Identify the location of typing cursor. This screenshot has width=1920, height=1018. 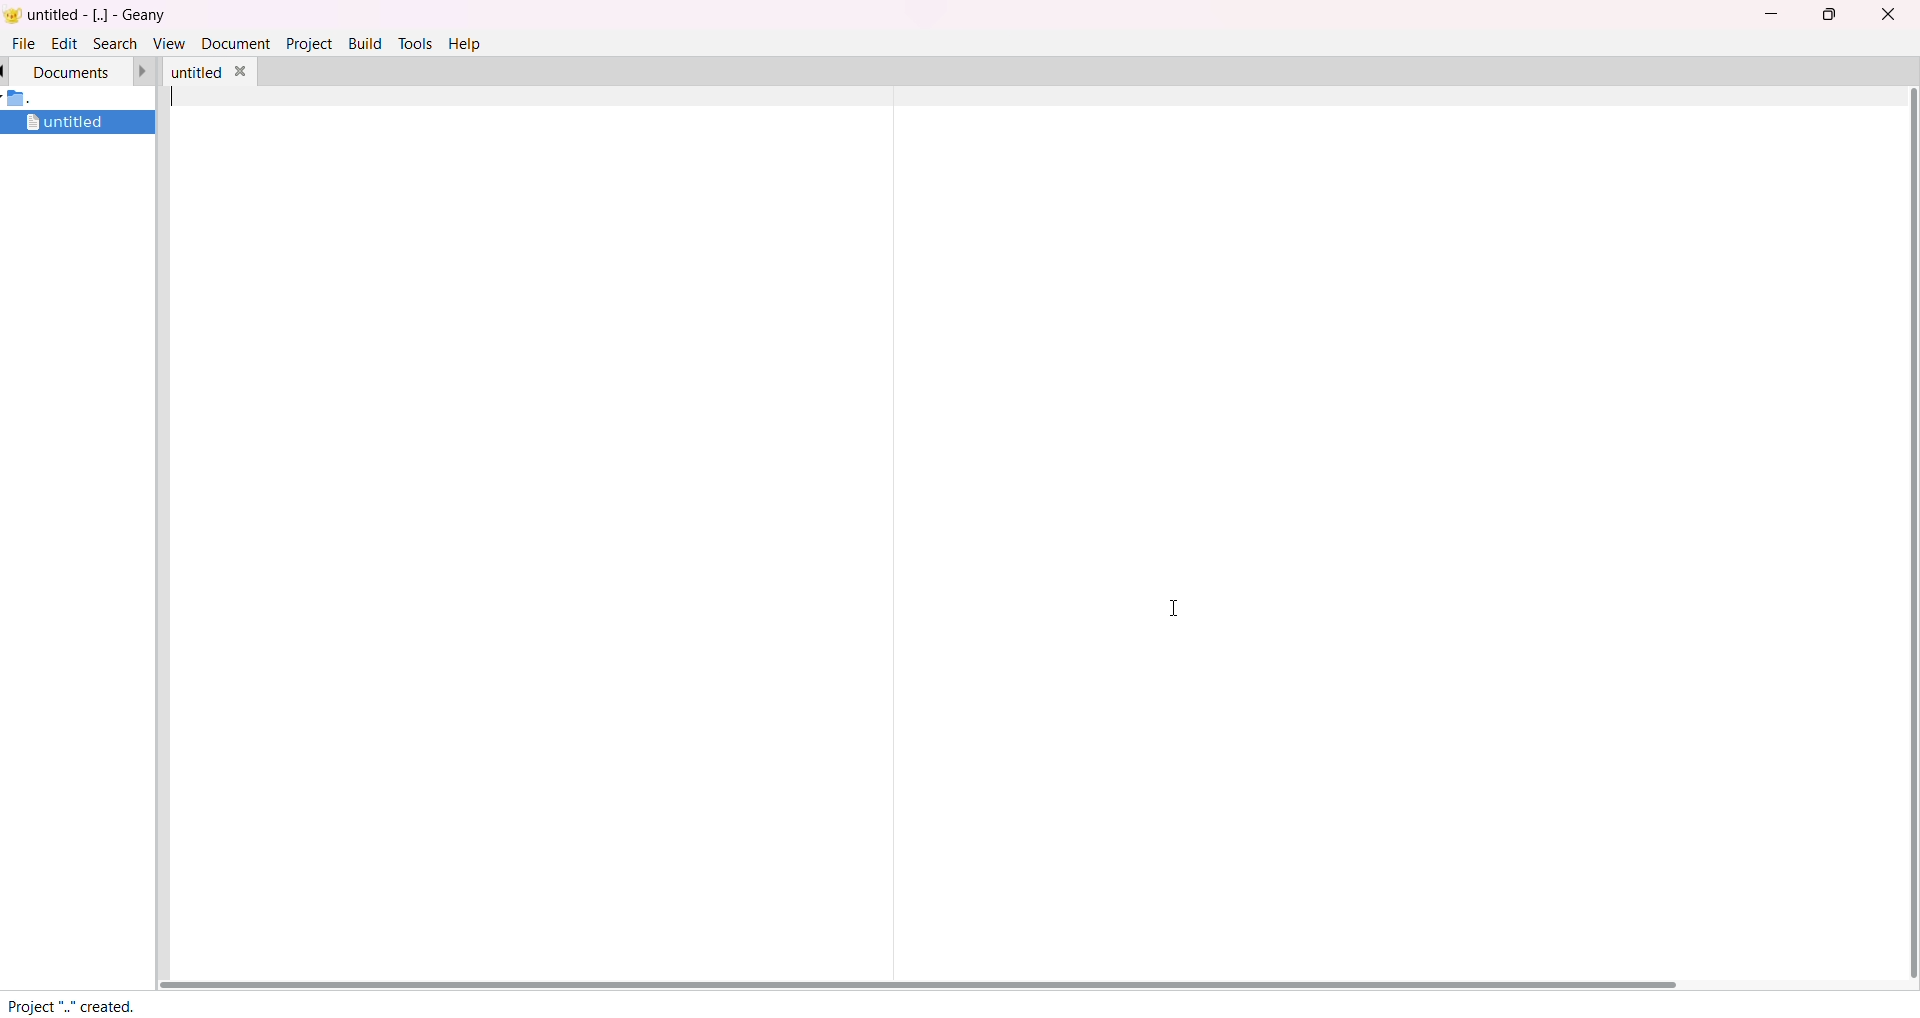
(178, 102).